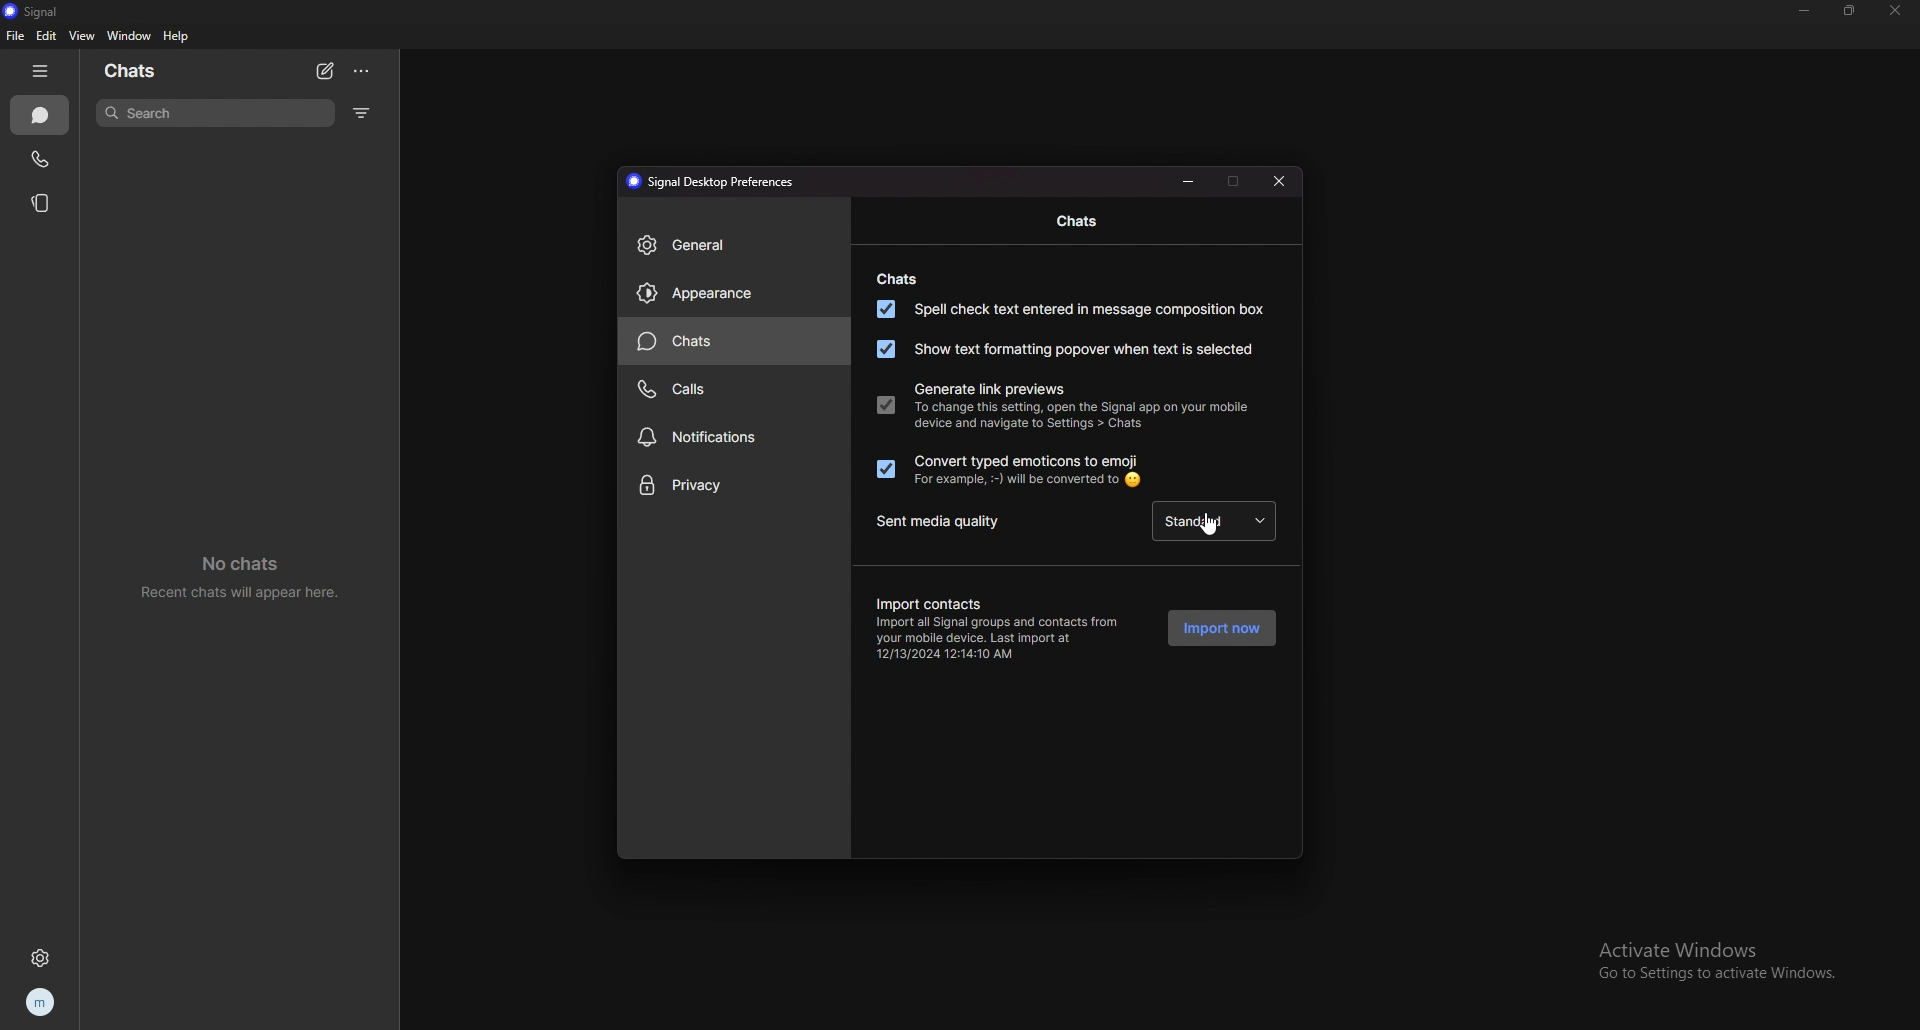 The image size is (1920, 1030). What do you see at coordinates (15, 35) in the screenshot?
I see `file` at bounding box center [15, 35].